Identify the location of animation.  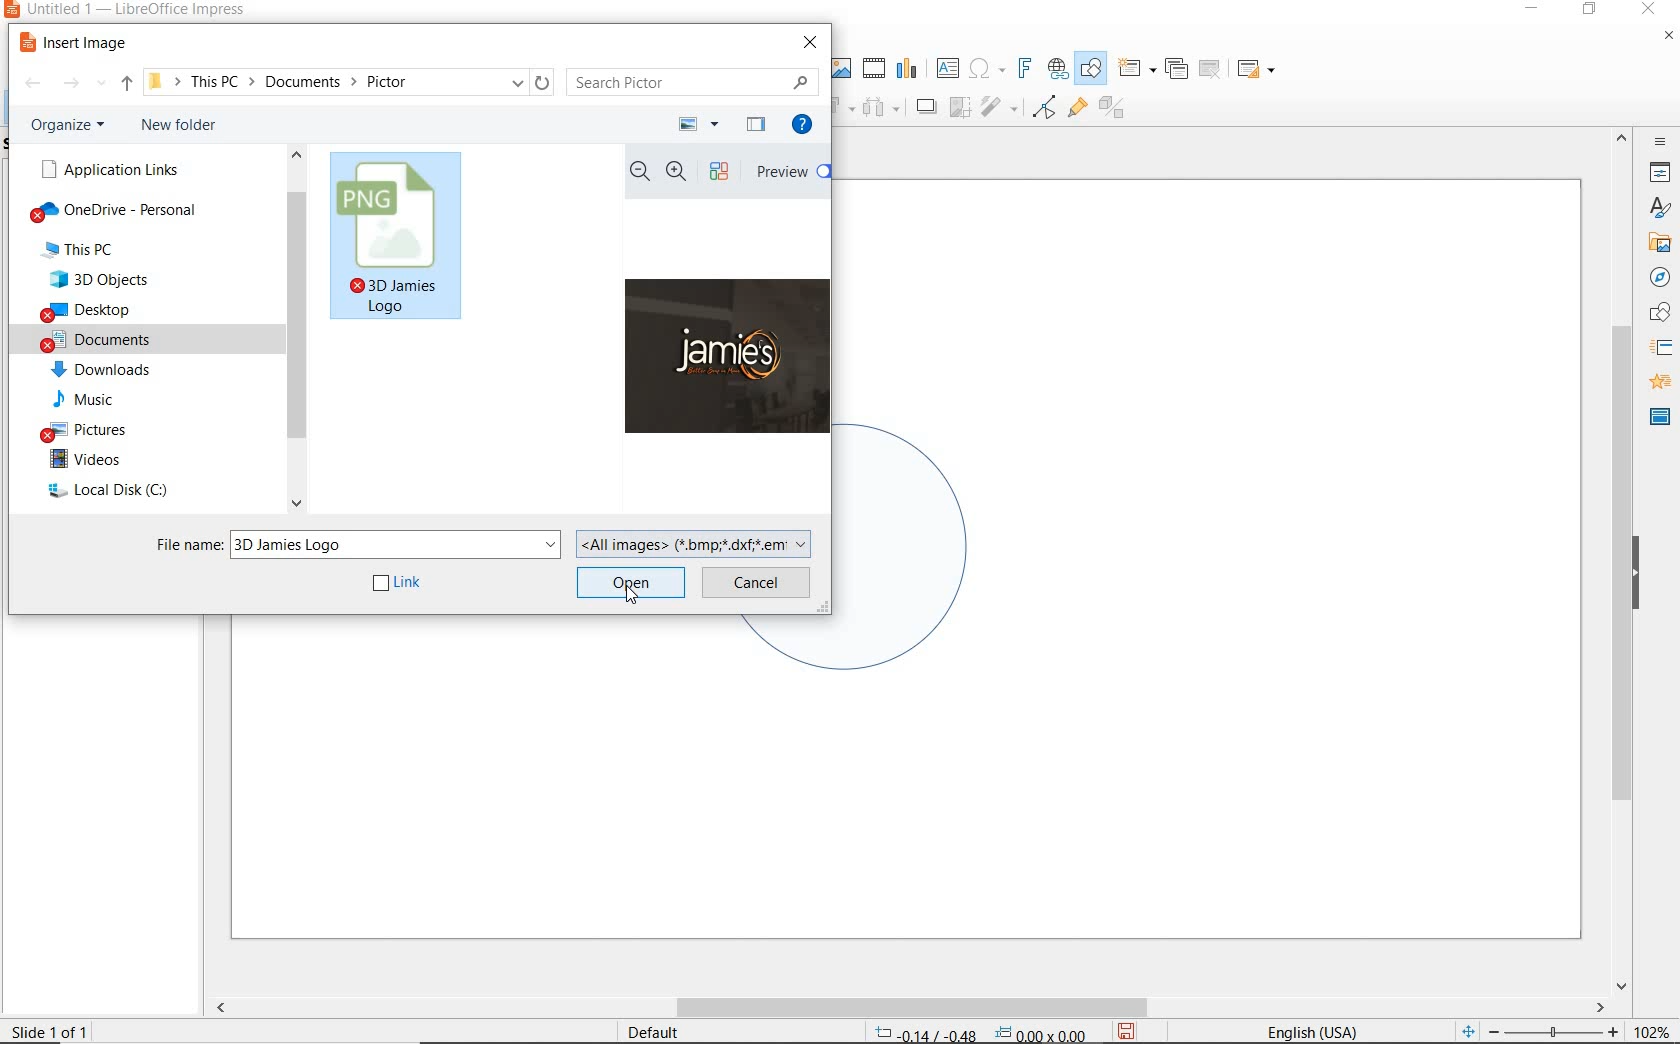
(1657, 383).